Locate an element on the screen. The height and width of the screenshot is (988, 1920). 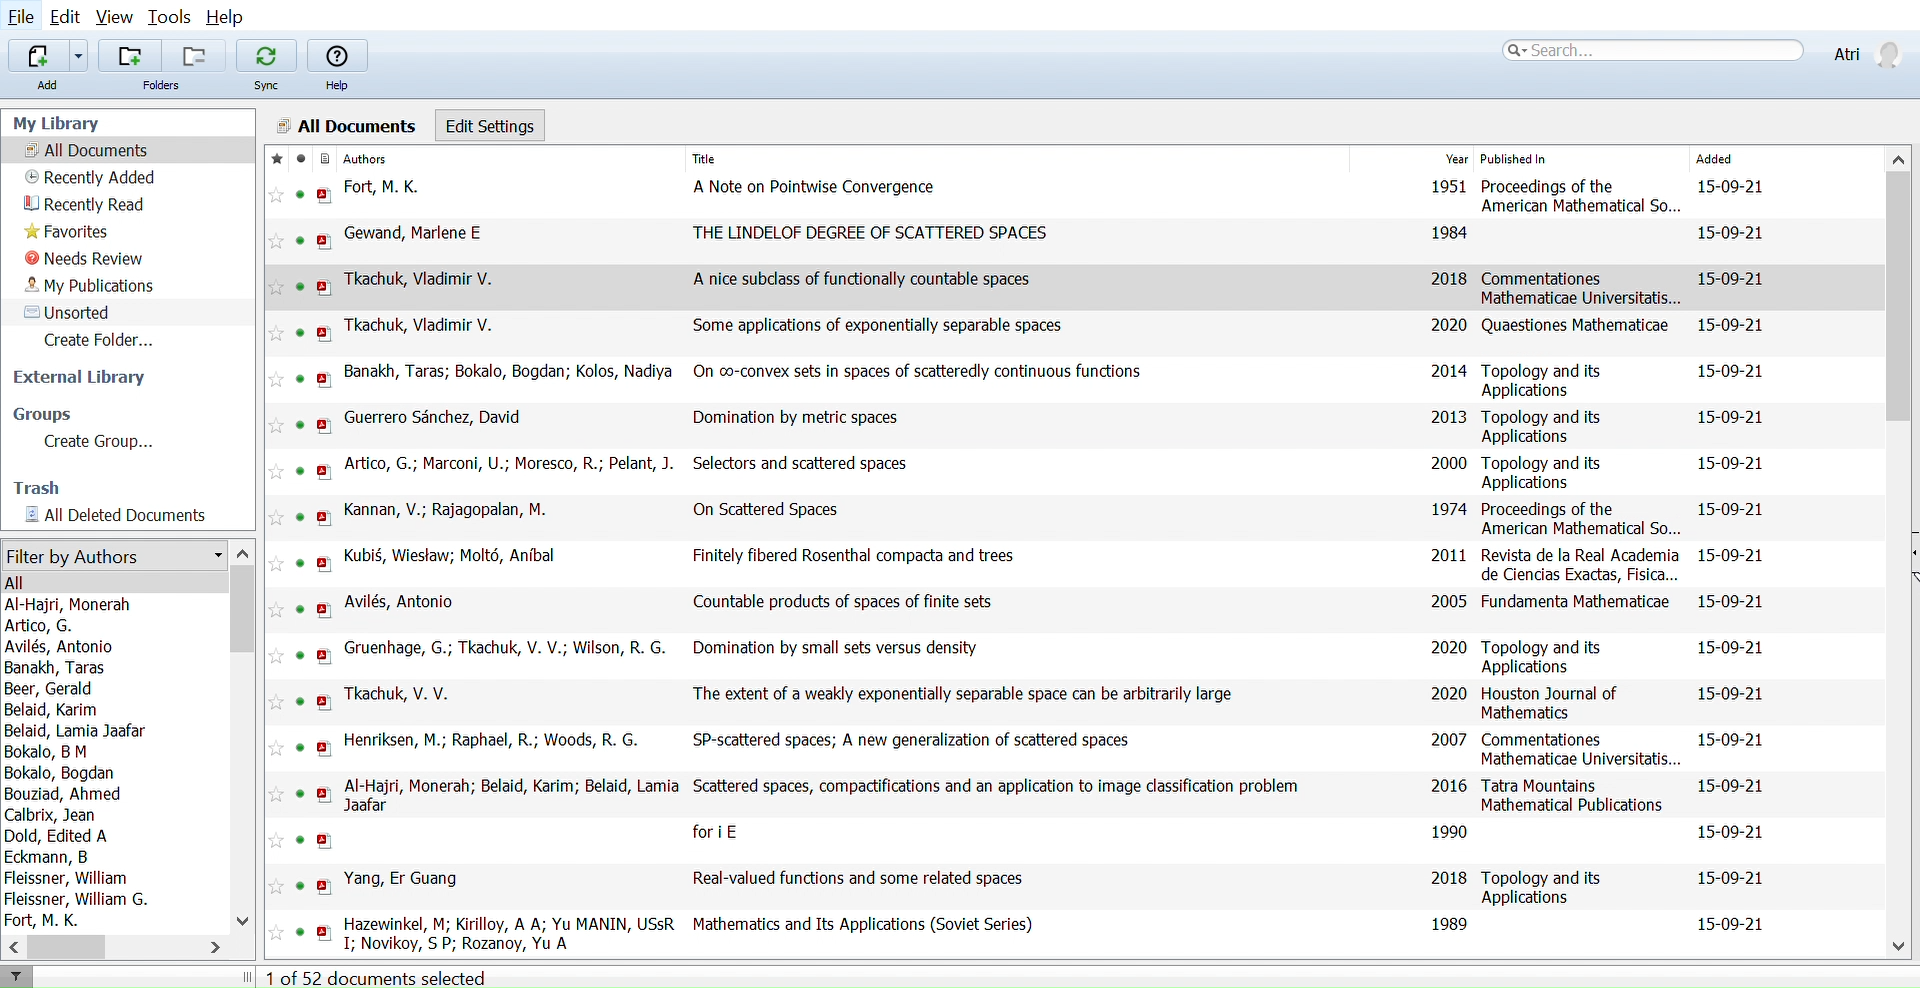
Commentationes Mathematicae Universitatis... is located at coordinates (1583, 289).